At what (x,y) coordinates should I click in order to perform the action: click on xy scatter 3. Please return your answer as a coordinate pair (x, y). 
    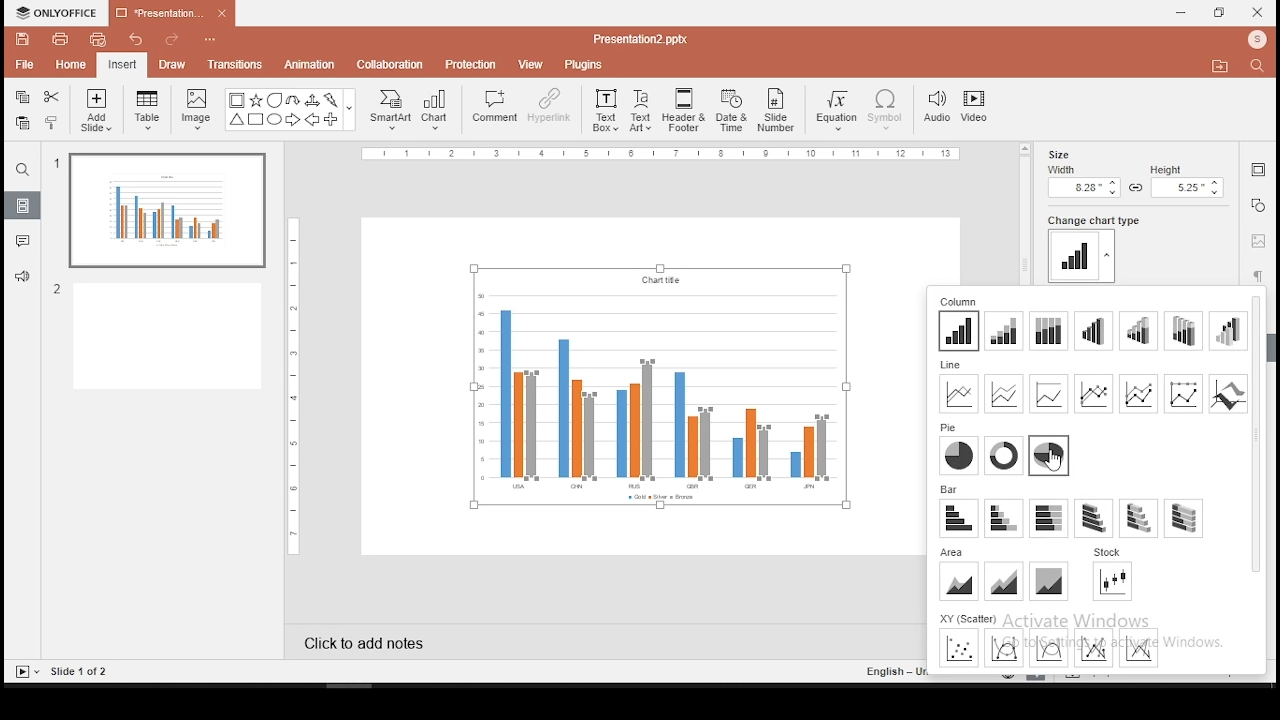
    Looking at the image, I should click on (1048, 648).